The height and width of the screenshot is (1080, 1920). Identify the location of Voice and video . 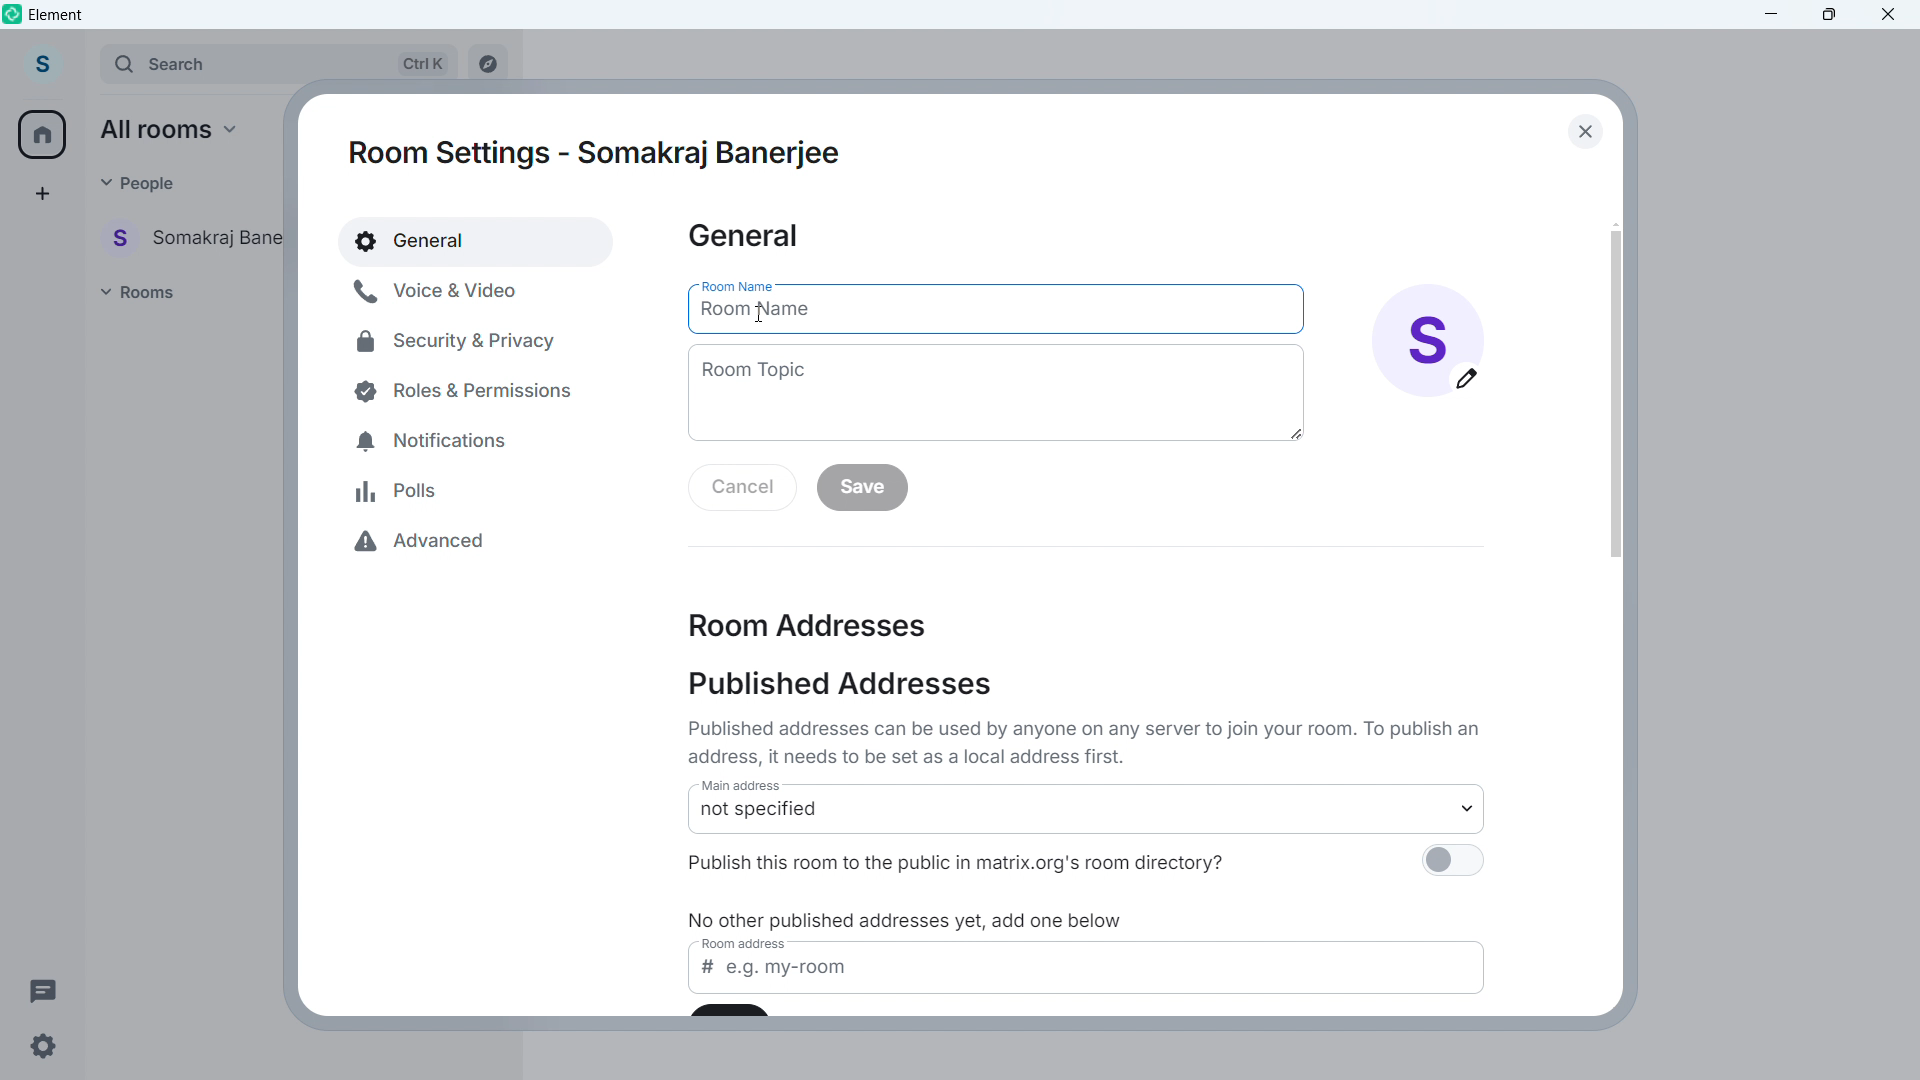
(460, 290).